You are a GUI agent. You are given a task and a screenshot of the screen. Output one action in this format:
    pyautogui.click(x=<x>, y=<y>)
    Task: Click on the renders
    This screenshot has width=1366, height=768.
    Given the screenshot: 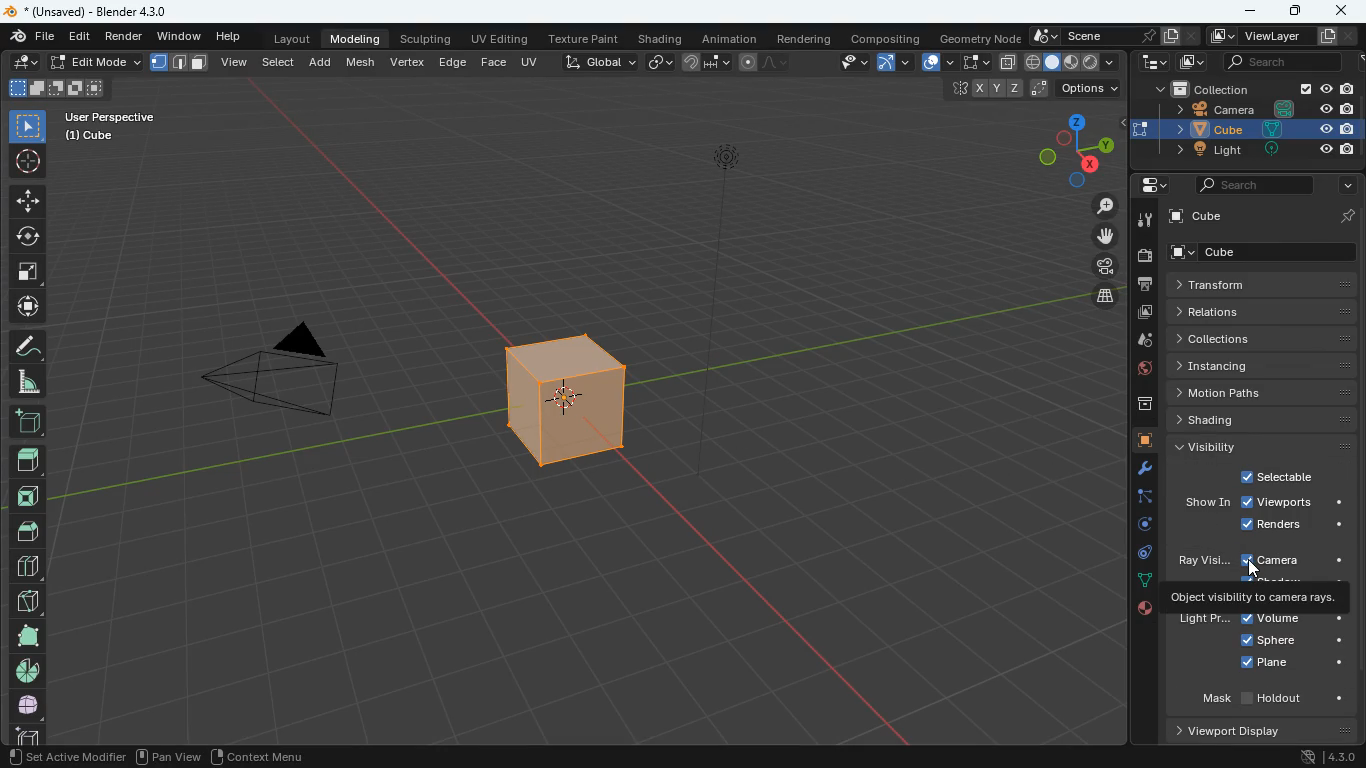 What is the action you would take?
    pyautogui.click(x=1295, y=526)
    